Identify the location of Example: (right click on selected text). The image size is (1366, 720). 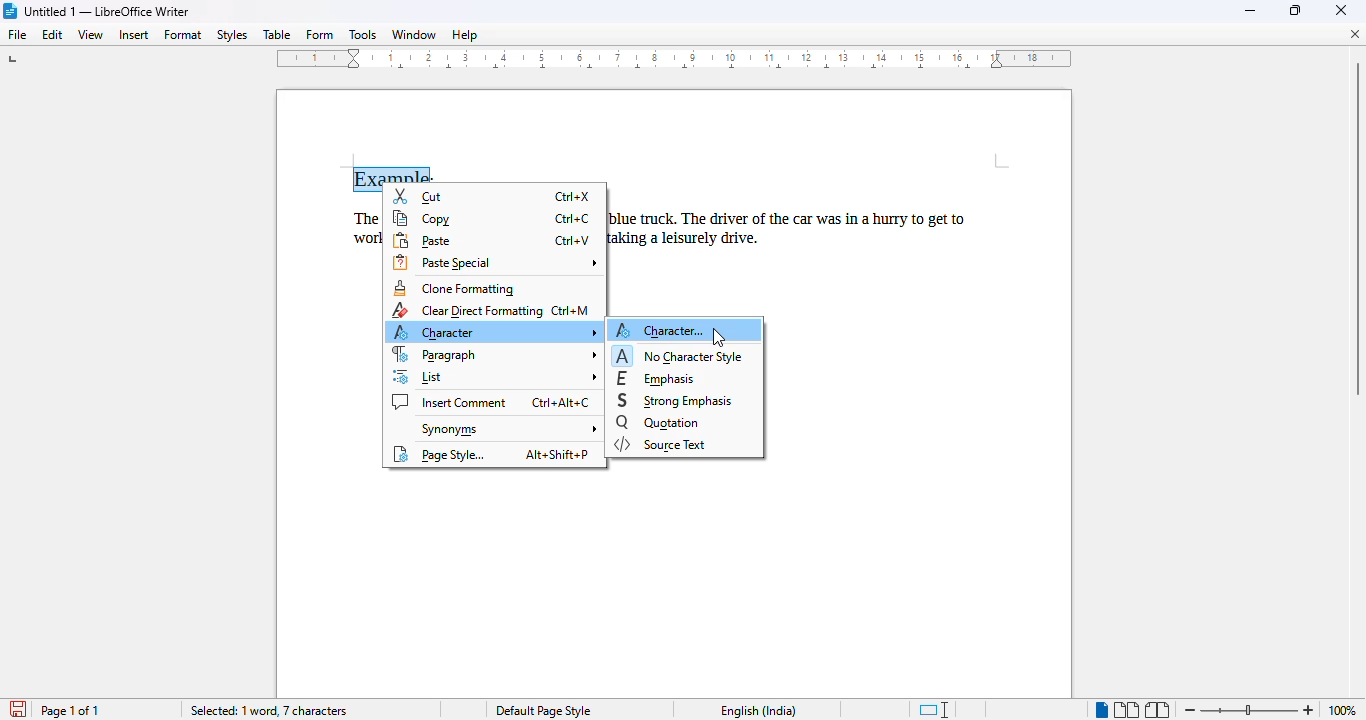
(396, 176).